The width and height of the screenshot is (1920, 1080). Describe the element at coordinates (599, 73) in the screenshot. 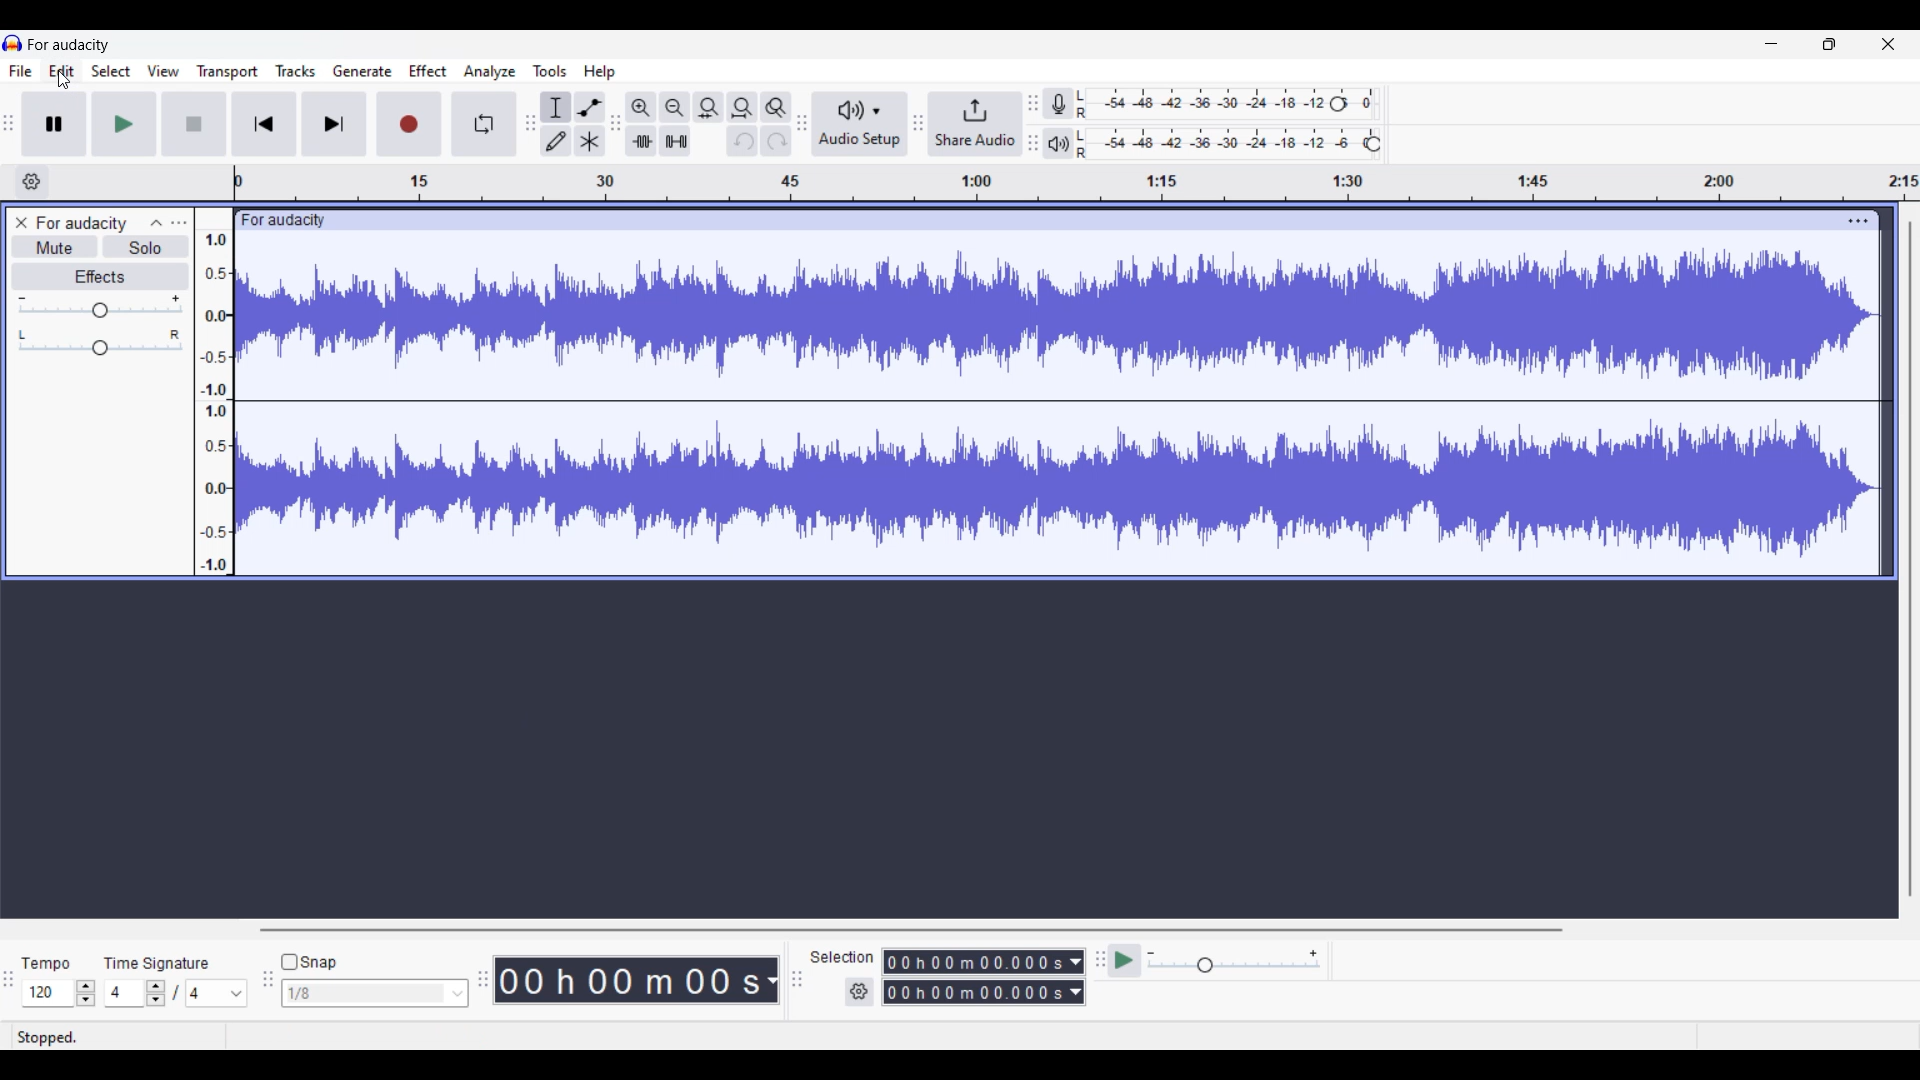

I see `Help menu` at that location.